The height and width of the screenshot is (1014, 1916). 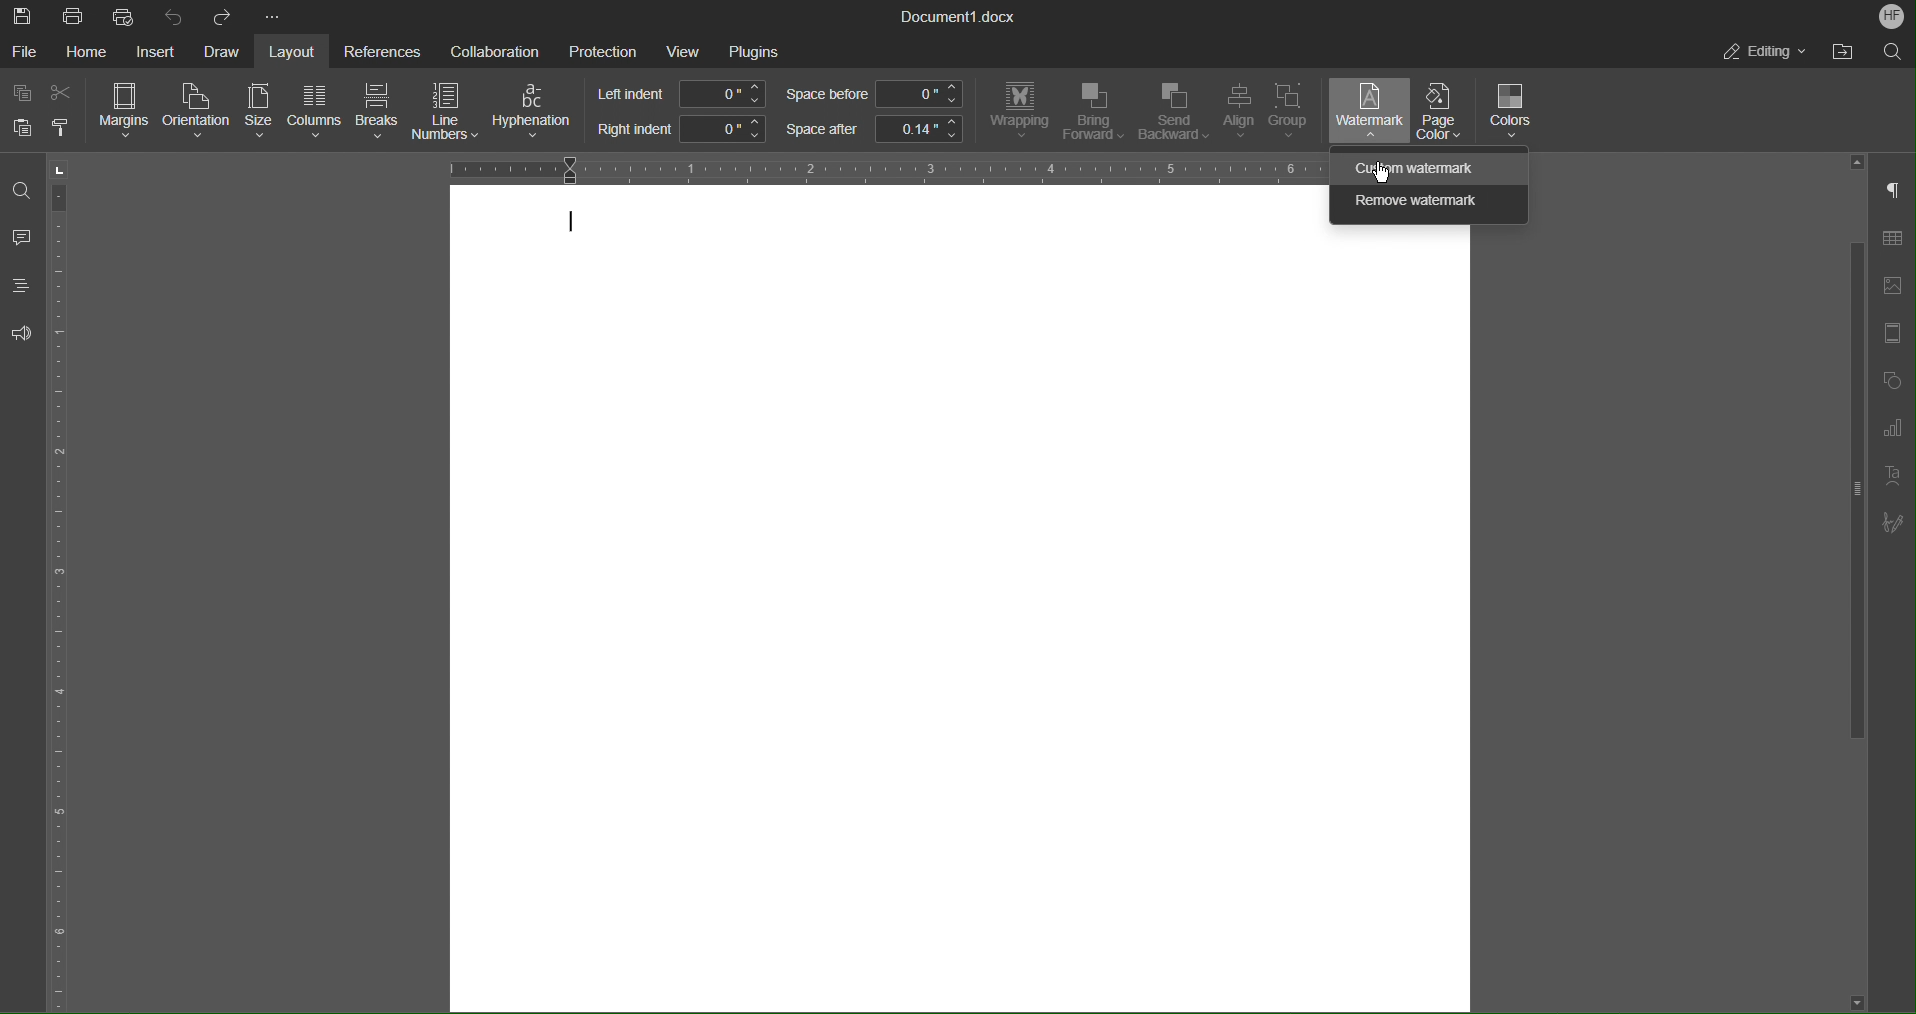 I want to click on Print, so click(x=75, y=17).